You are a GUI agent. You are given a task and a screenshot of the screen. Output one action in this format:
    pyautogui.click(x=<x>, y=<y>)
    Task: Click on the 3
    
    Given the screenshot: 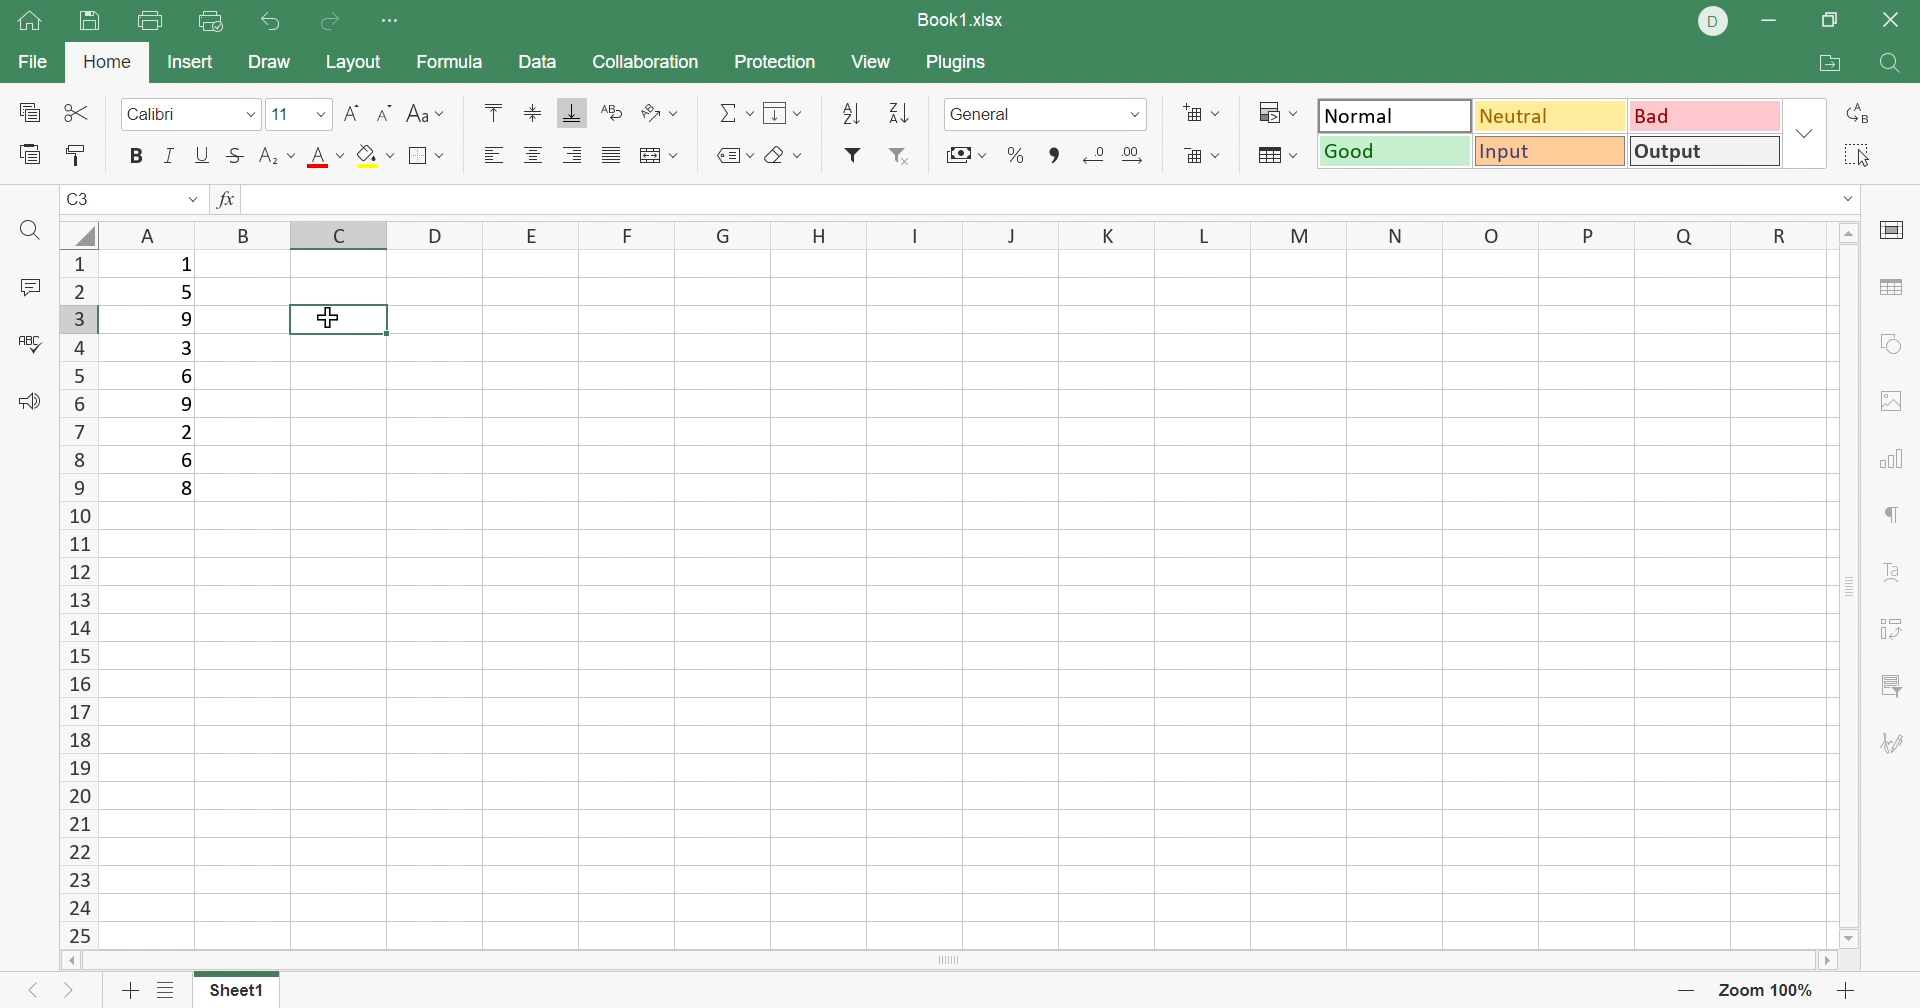 What is the action you would take?
    pyautogui.click(x=183, y=351)
    